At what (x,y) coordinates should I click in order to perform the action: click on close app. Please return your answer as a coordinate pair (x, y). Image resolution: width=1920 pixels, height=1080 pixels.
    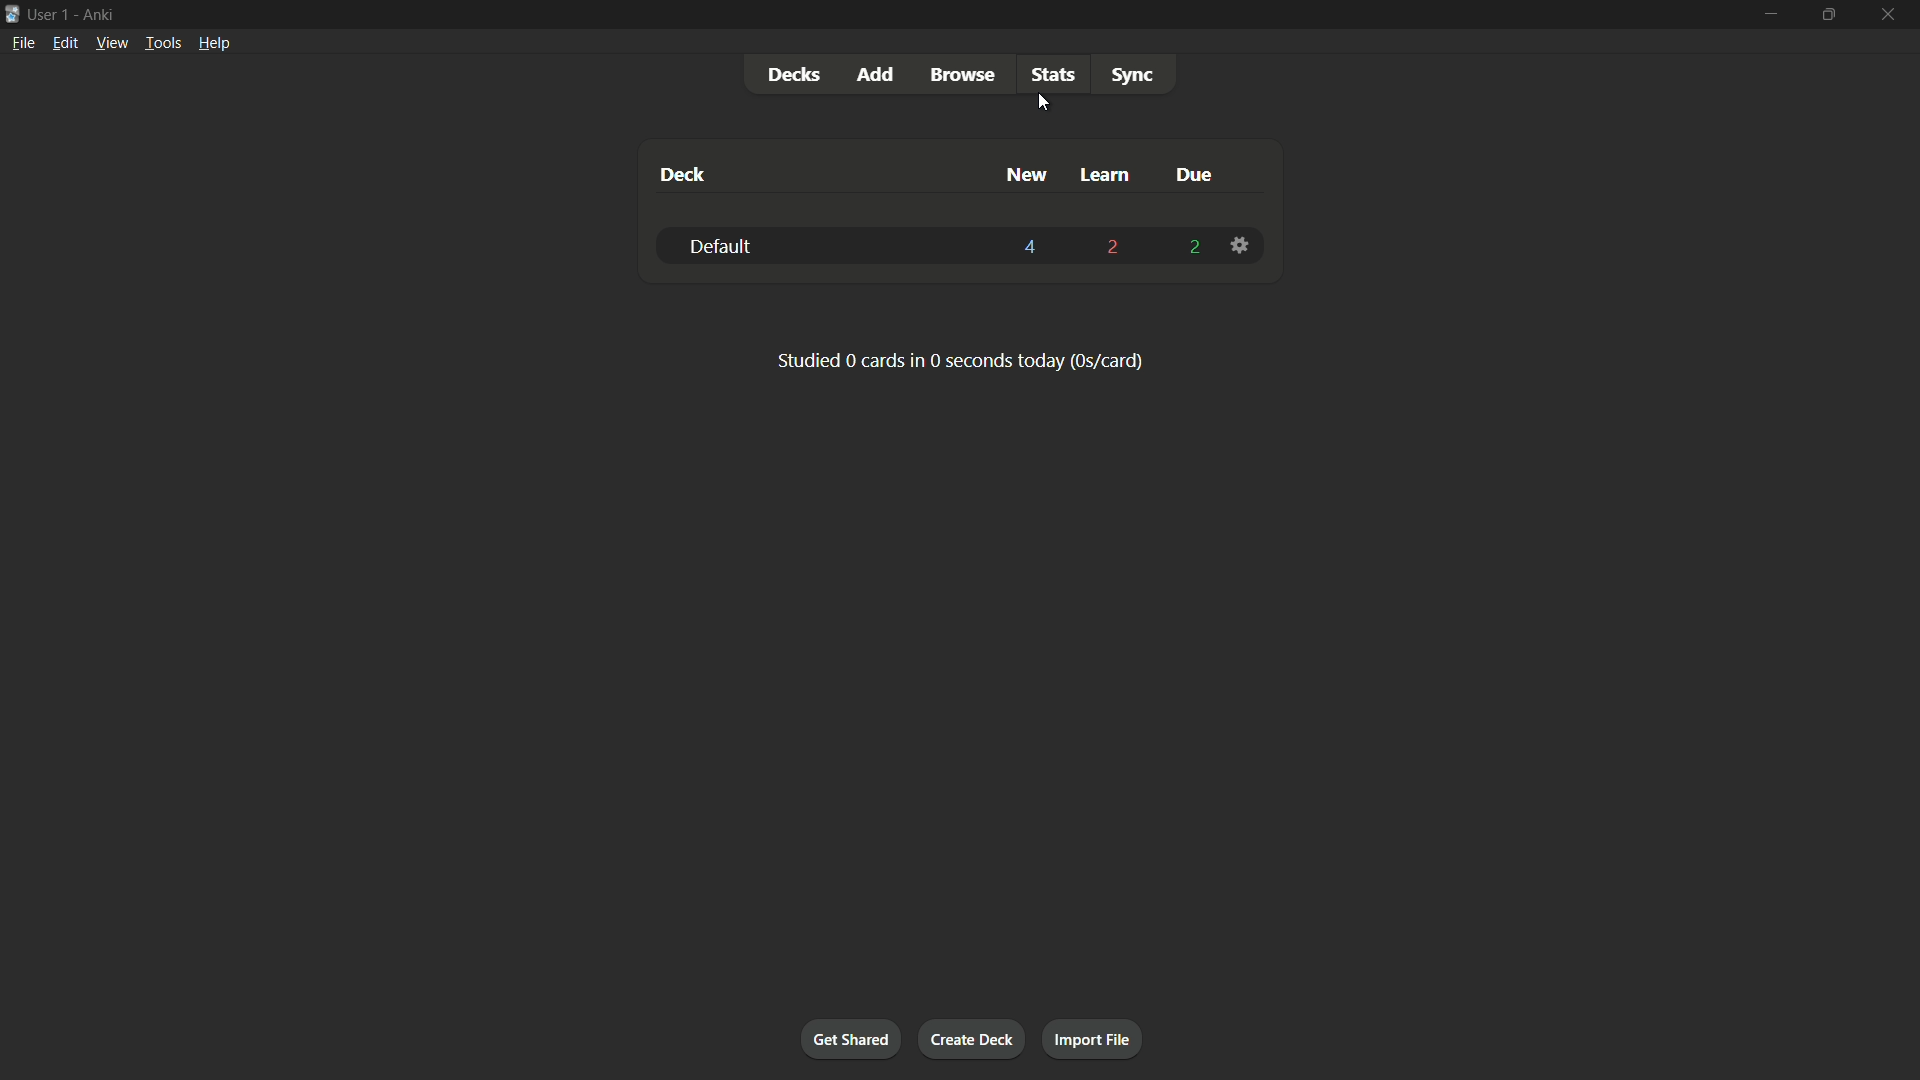
    Looking at the image, I should click on (1890, 15).